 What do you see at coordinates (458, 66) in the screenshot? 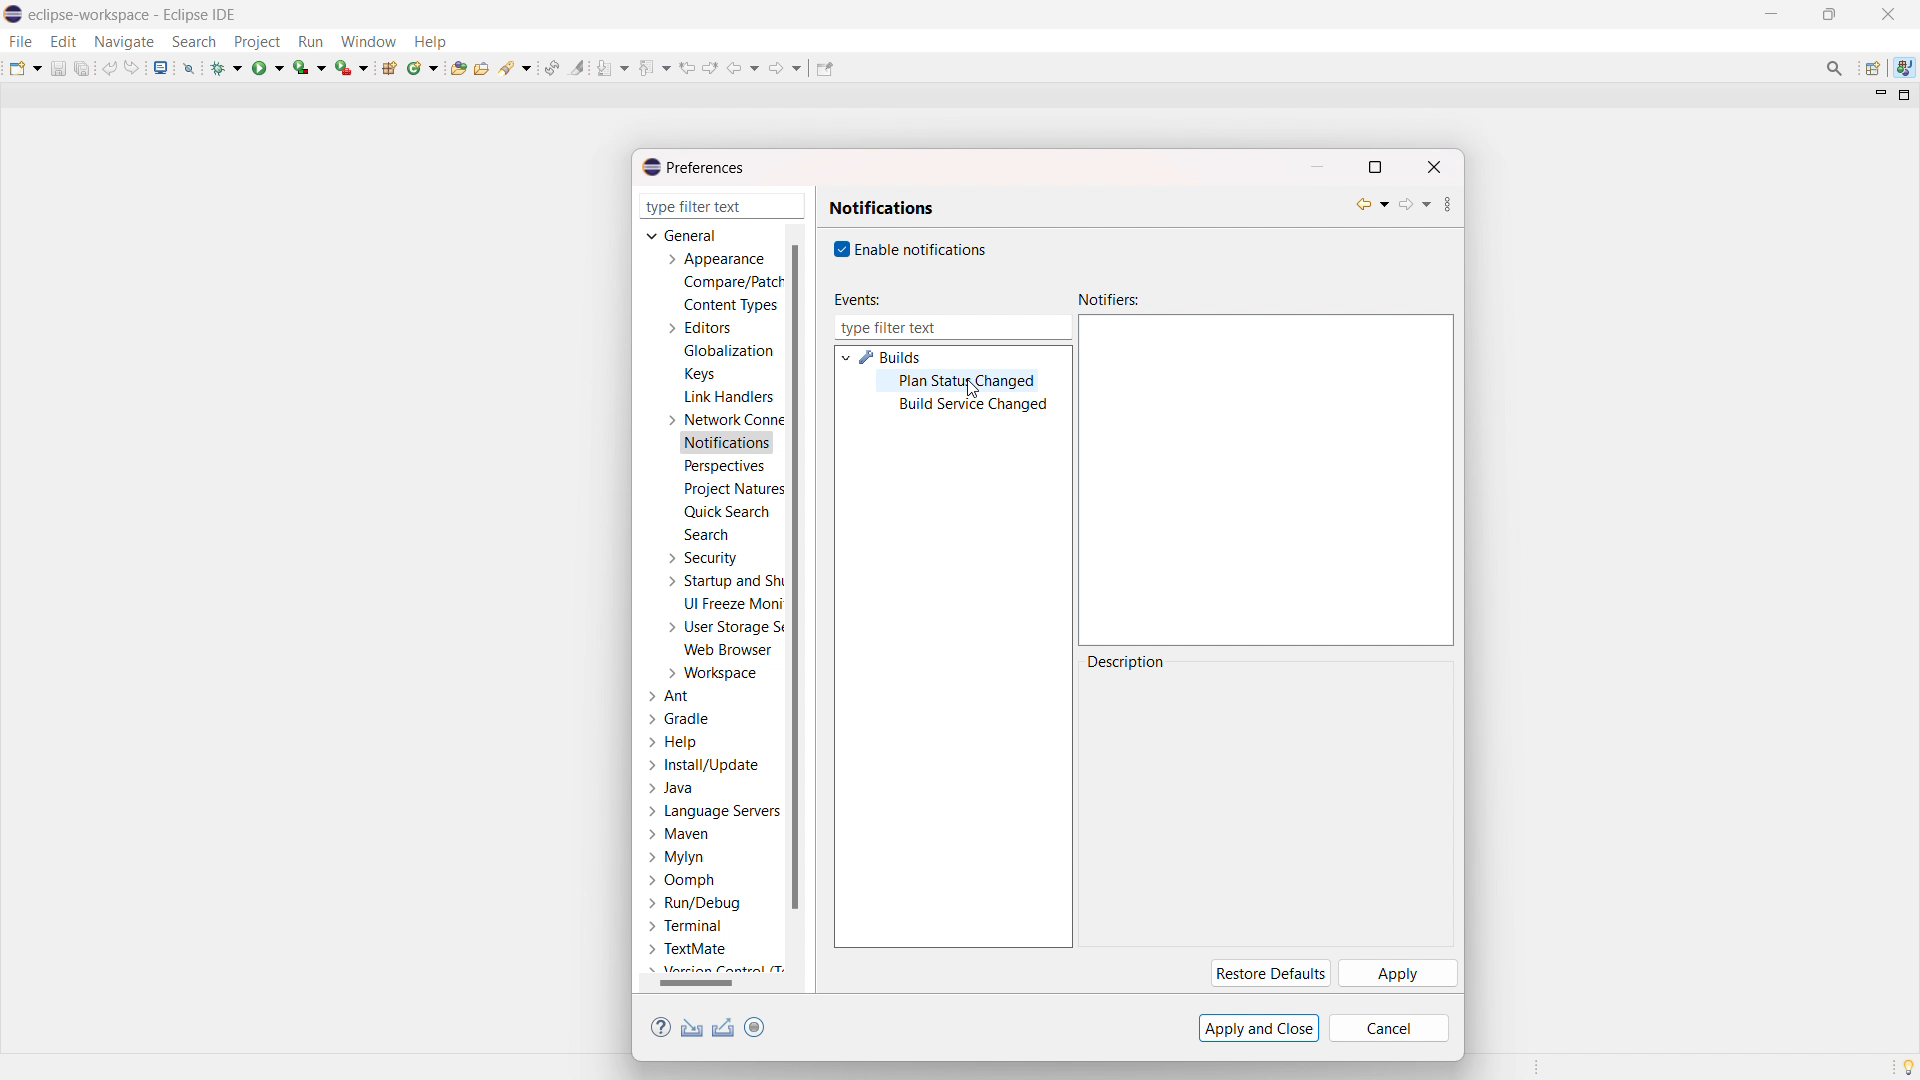
I see `open type` at bounding box center [458, 66].